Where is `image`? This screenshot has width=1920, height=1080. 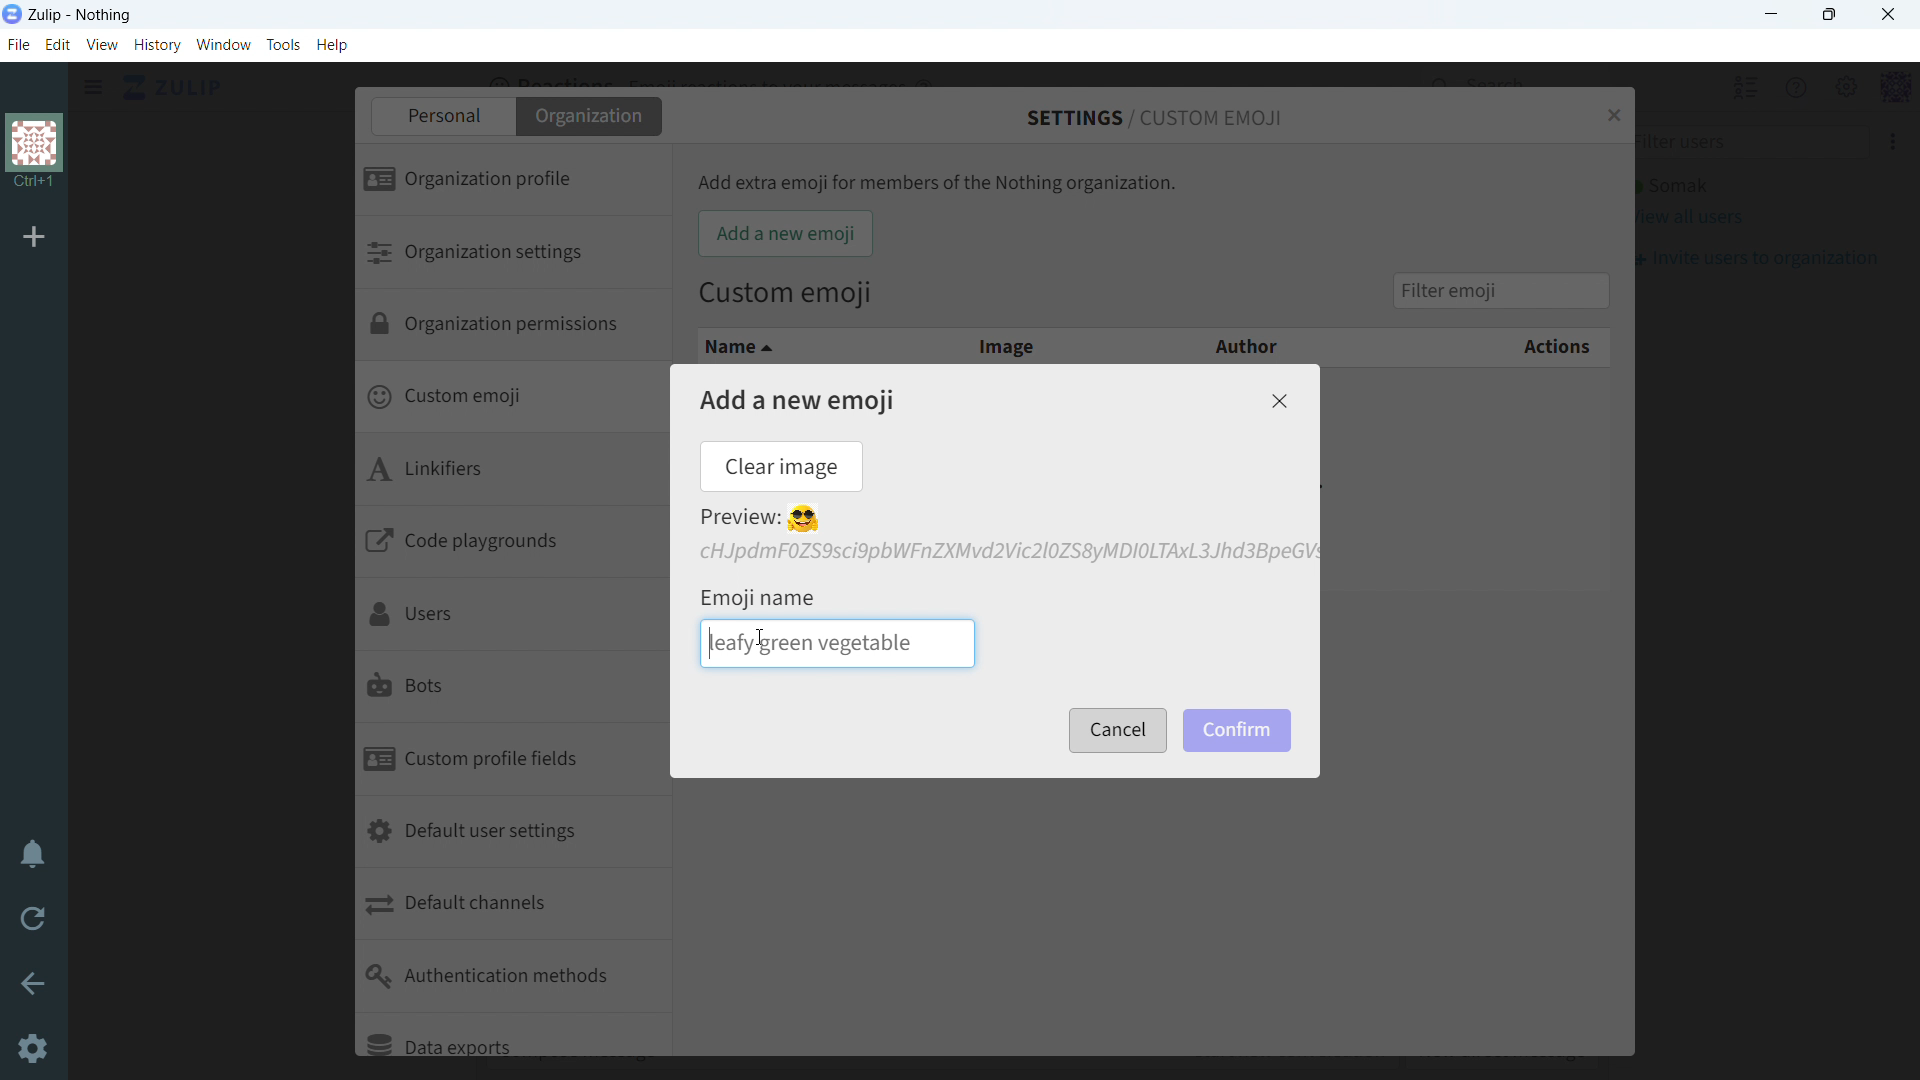
image is located at coordinates (1005, 344).